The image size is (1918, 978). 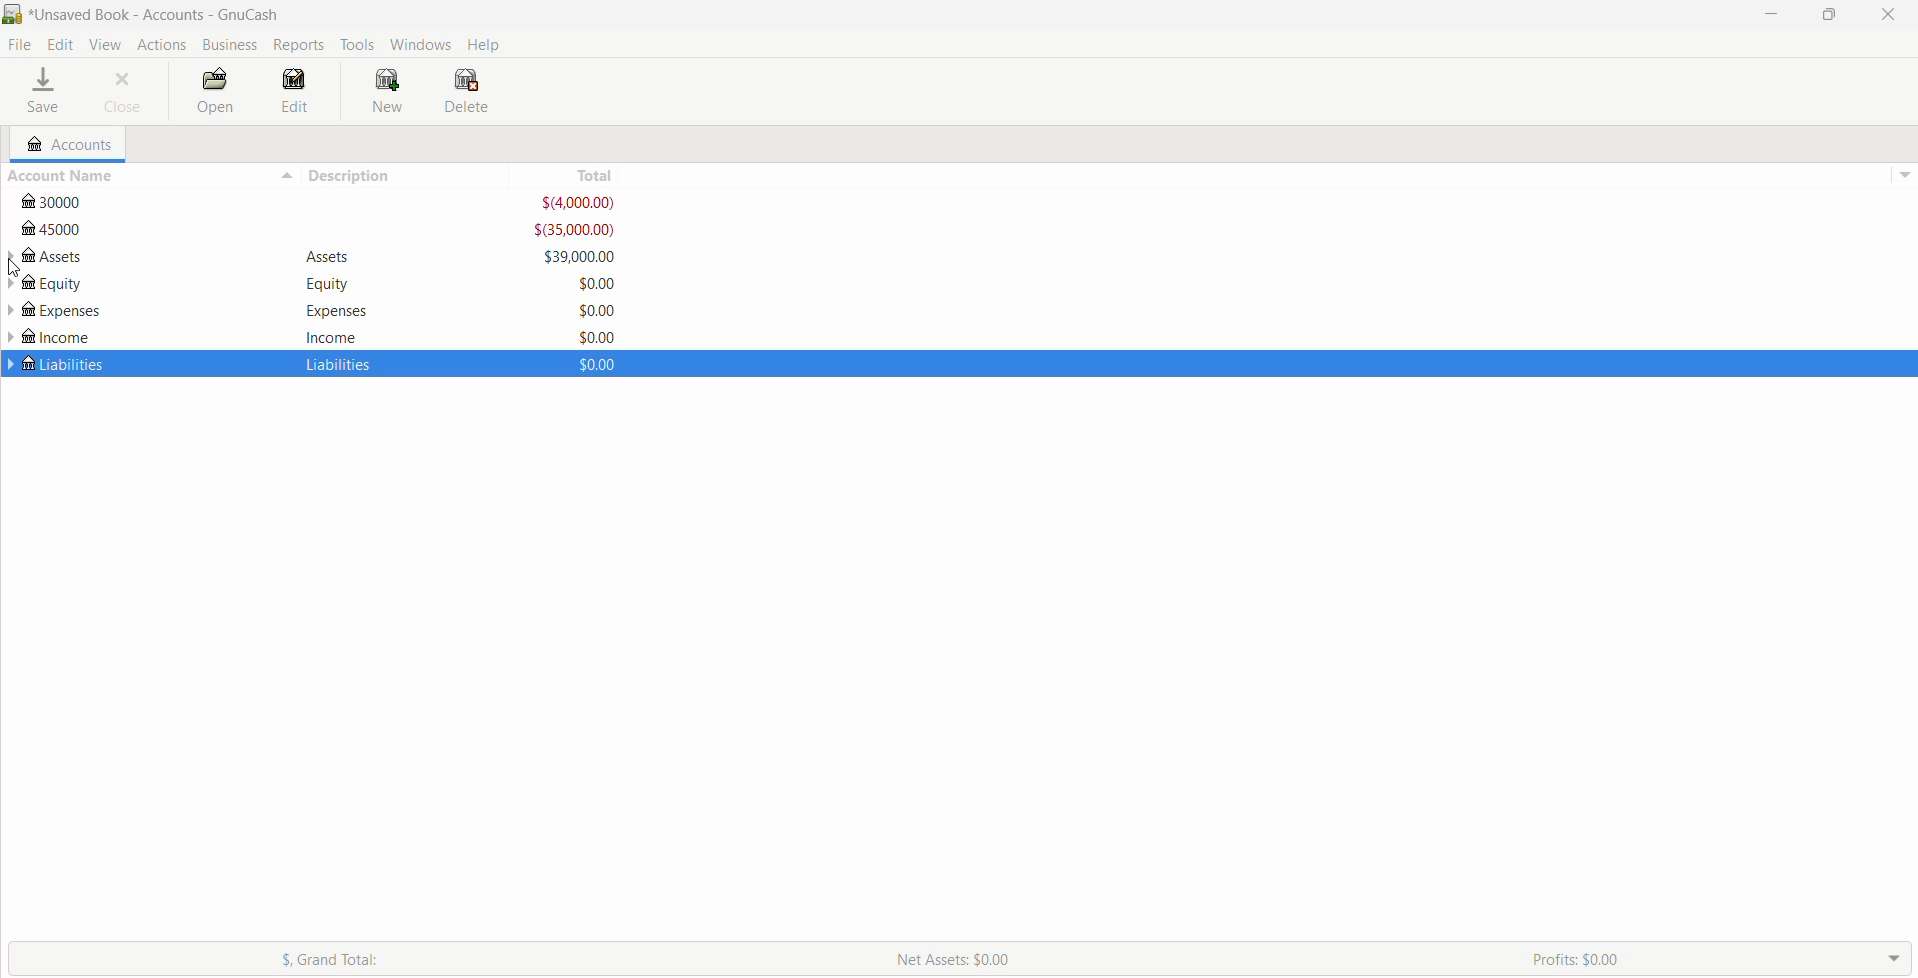 I want to click on $0.00, so click(x=597, y=337).